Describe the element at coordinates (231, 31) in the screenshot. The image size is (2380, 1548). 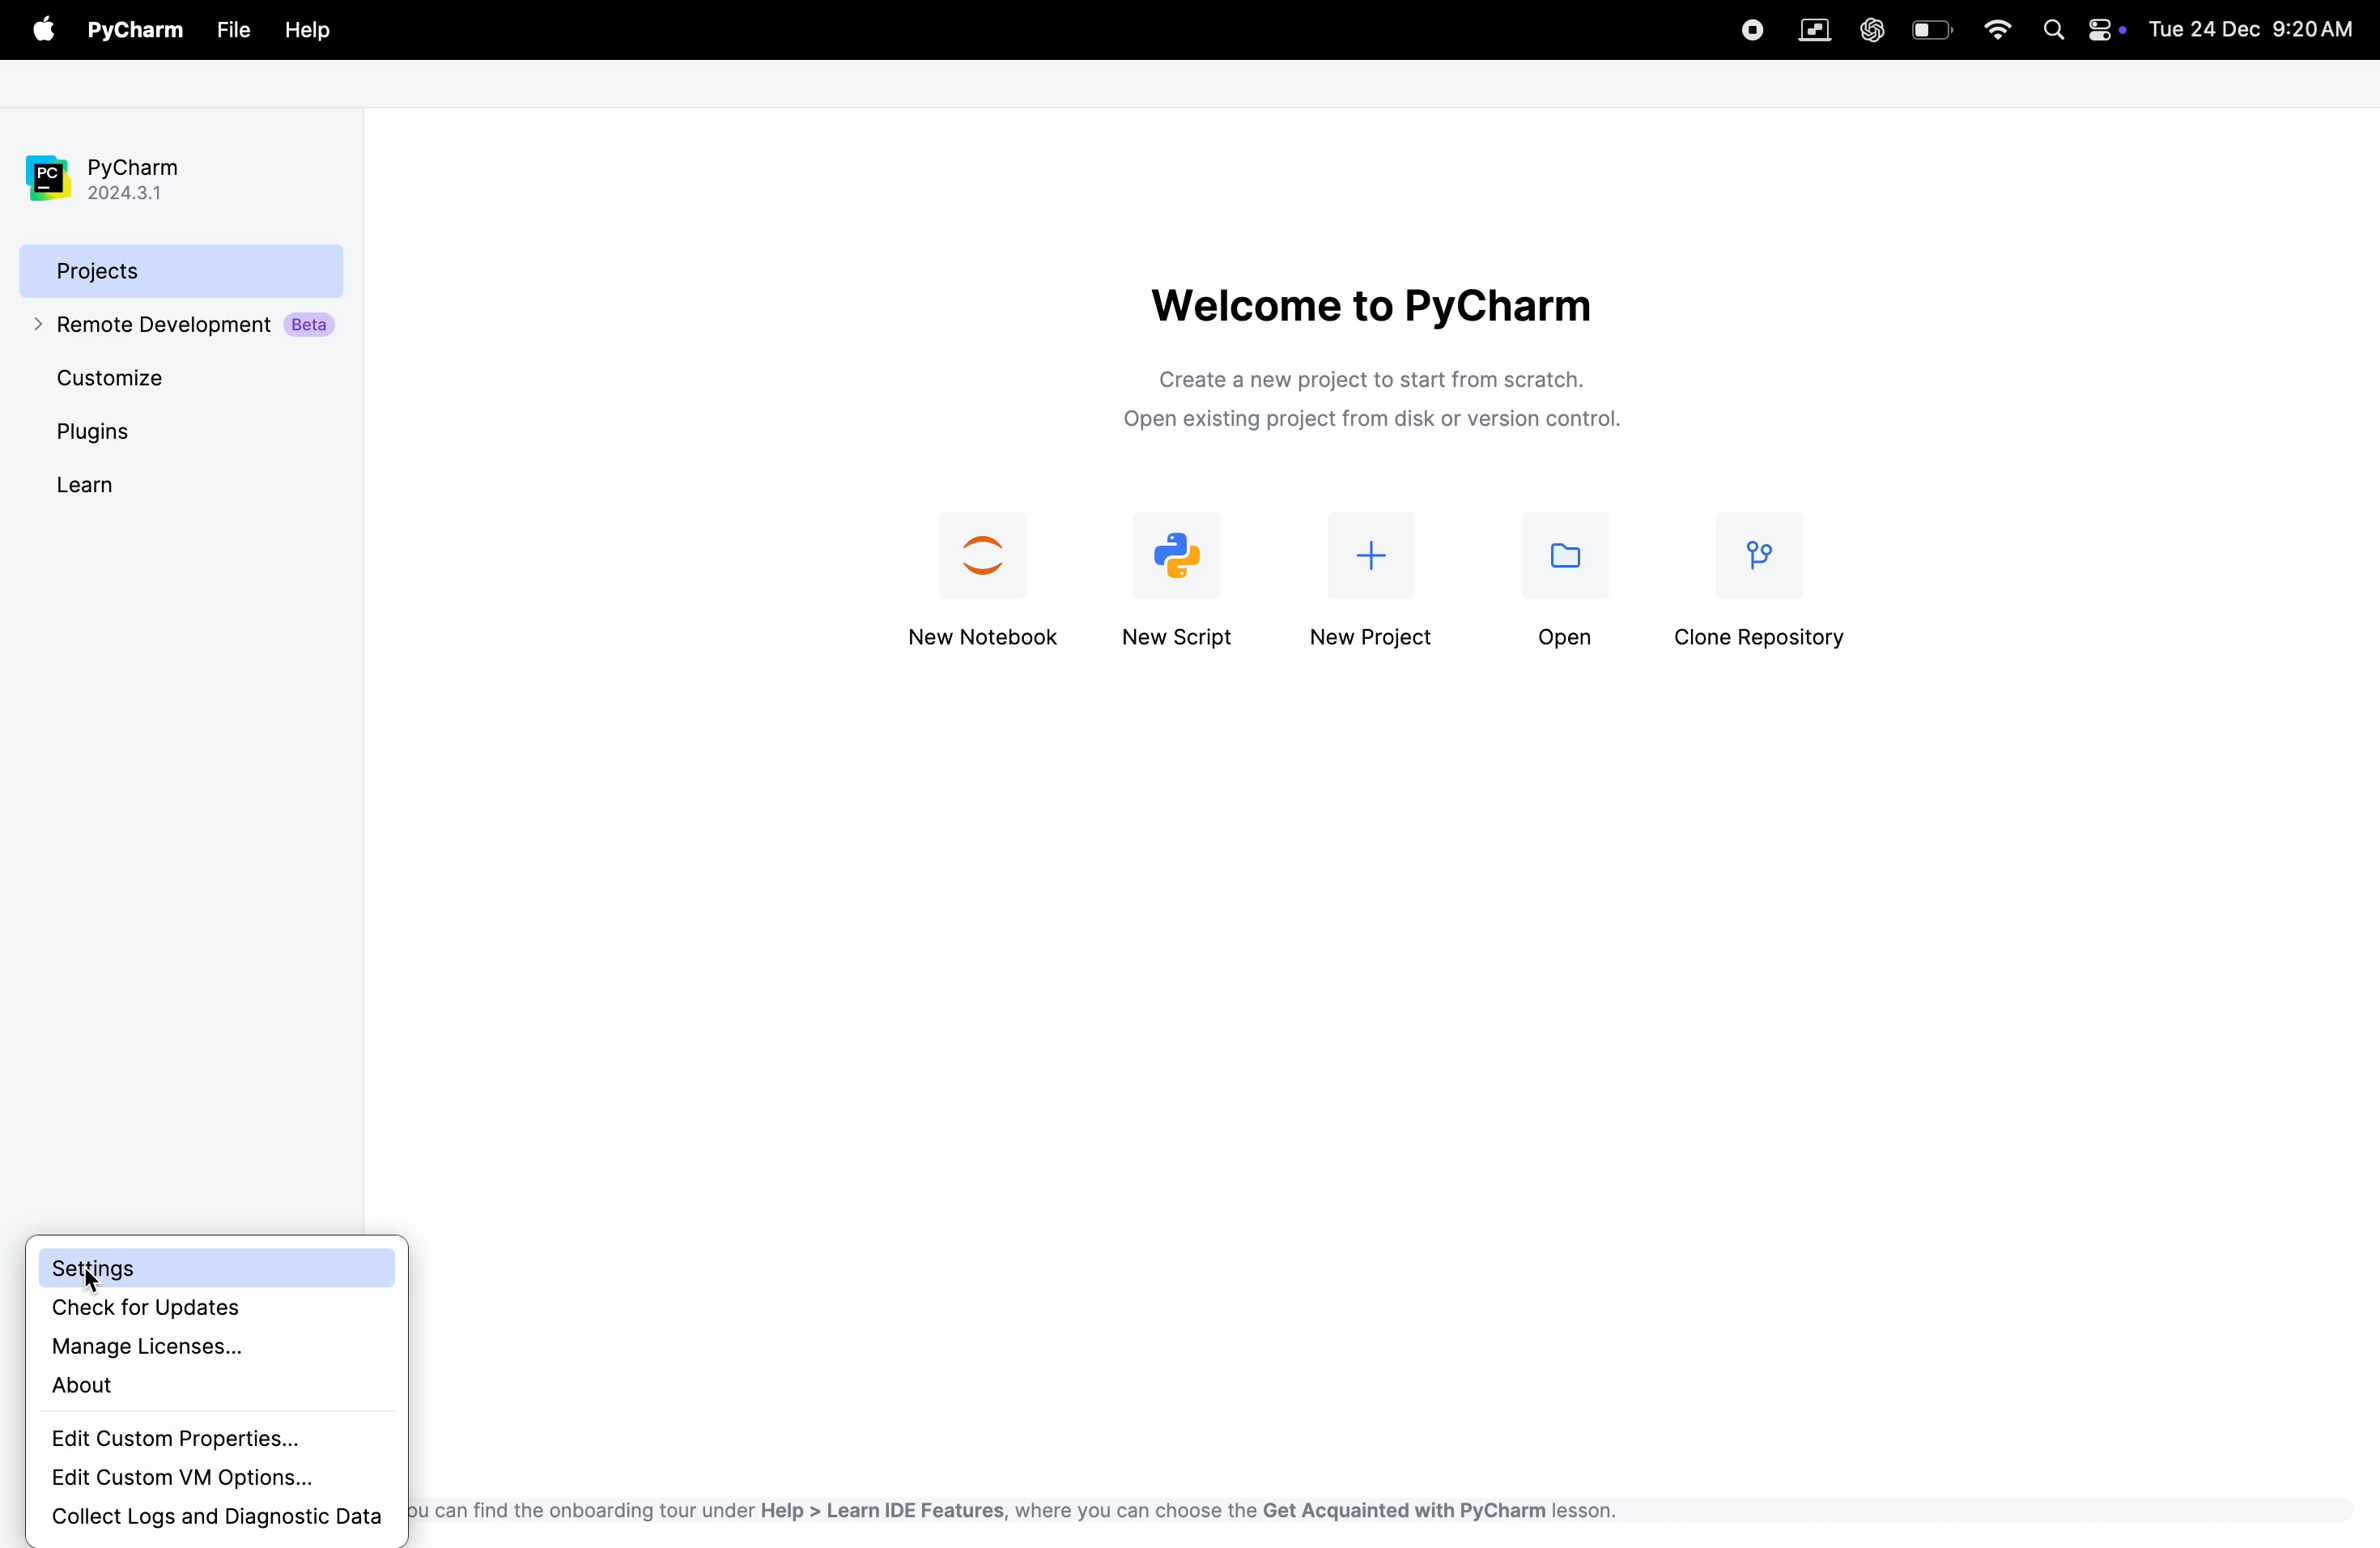
I see `File` at that location.